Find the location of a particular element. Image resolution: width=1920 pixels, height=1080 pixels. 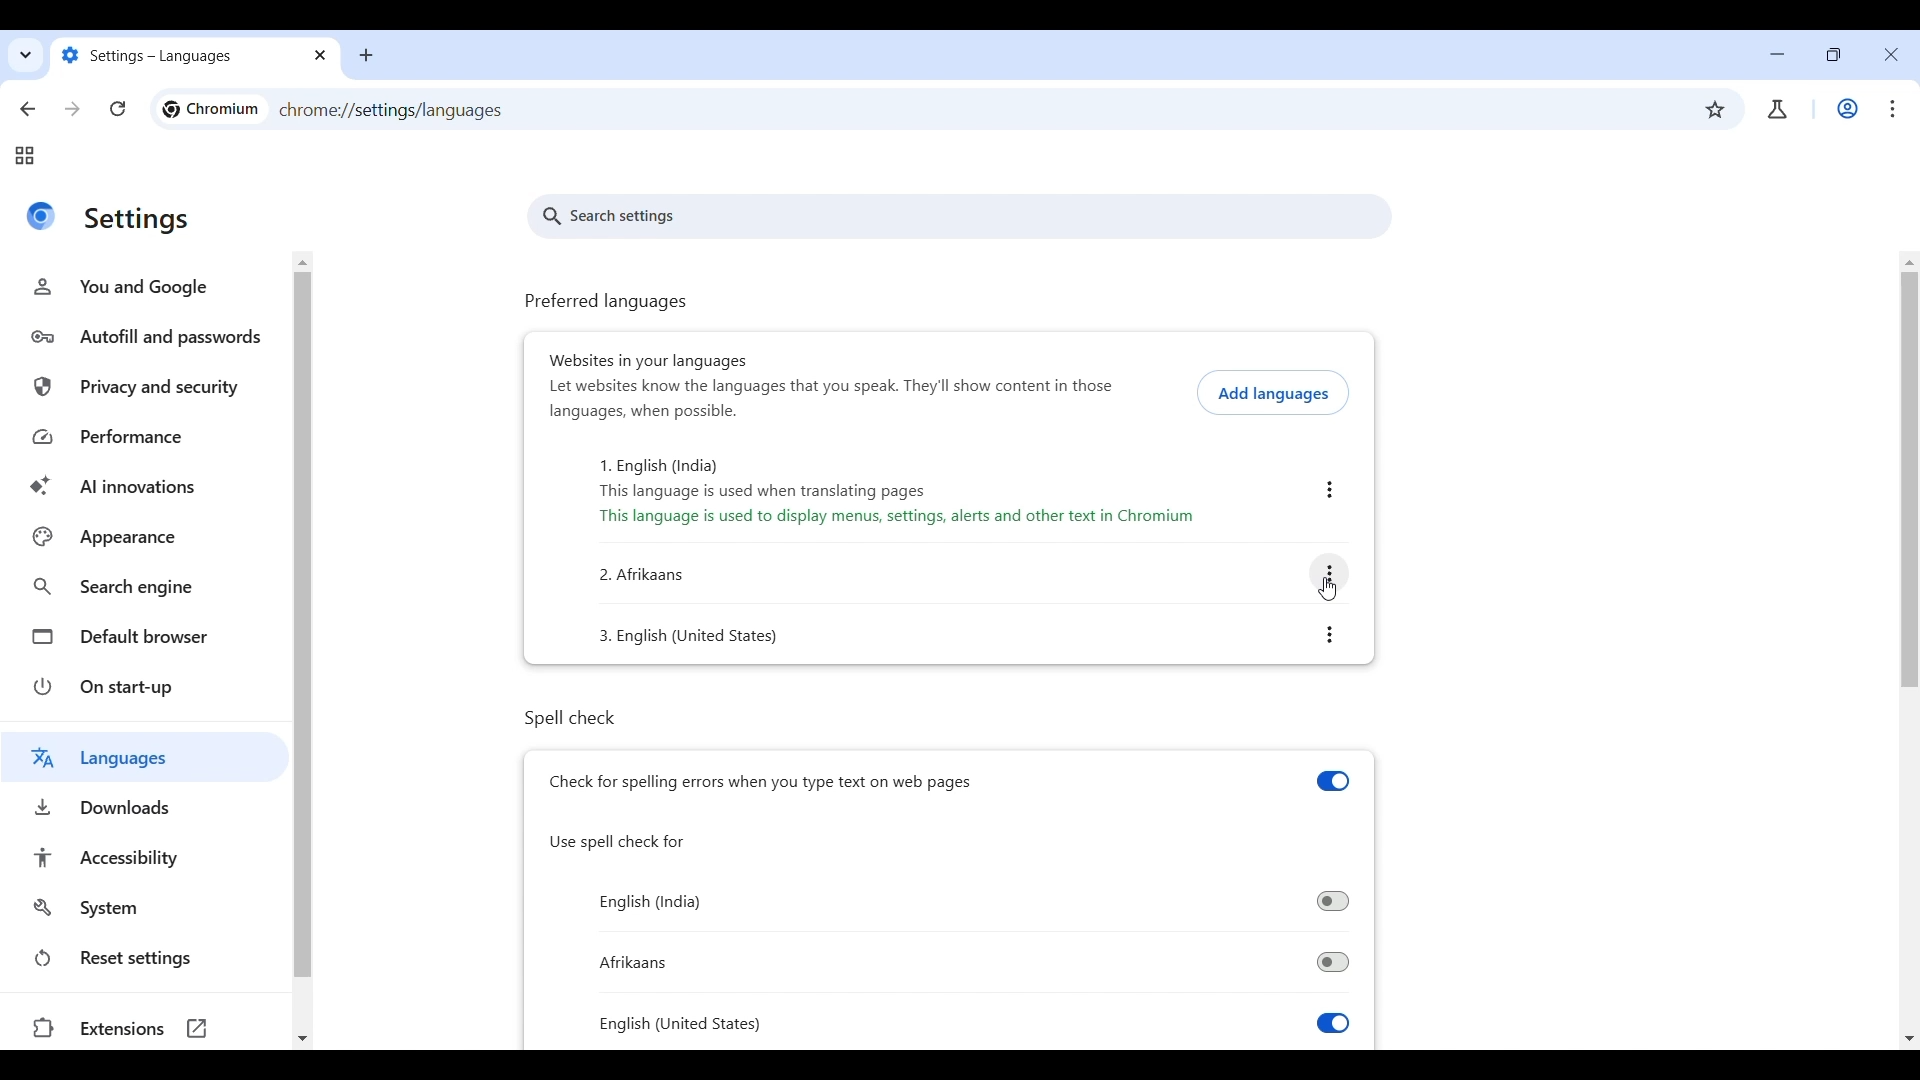

Reload page is located at coordinates (117, 109).